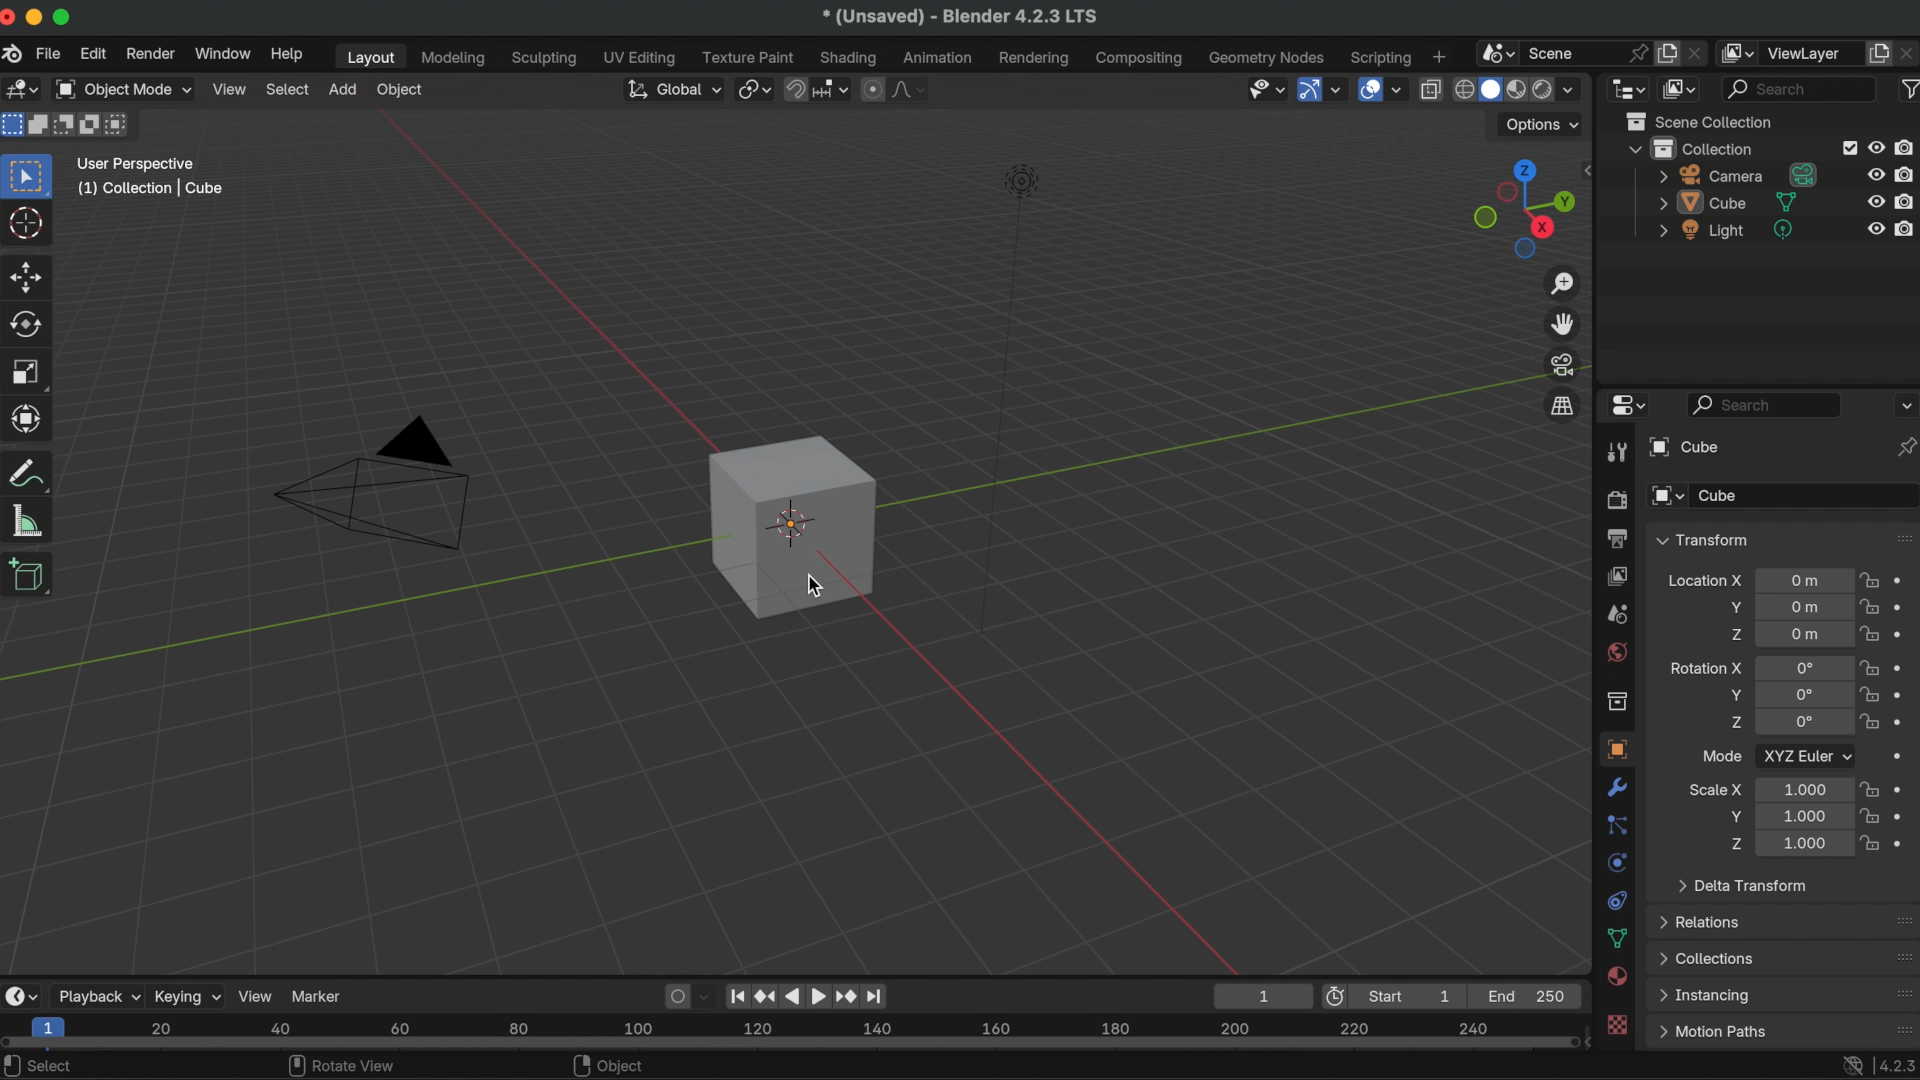 This screenshot has width=1920, height=1080. Describe the element at coordinates (766, 992) in the screenshot. I see `jump to keyframe` at that location.